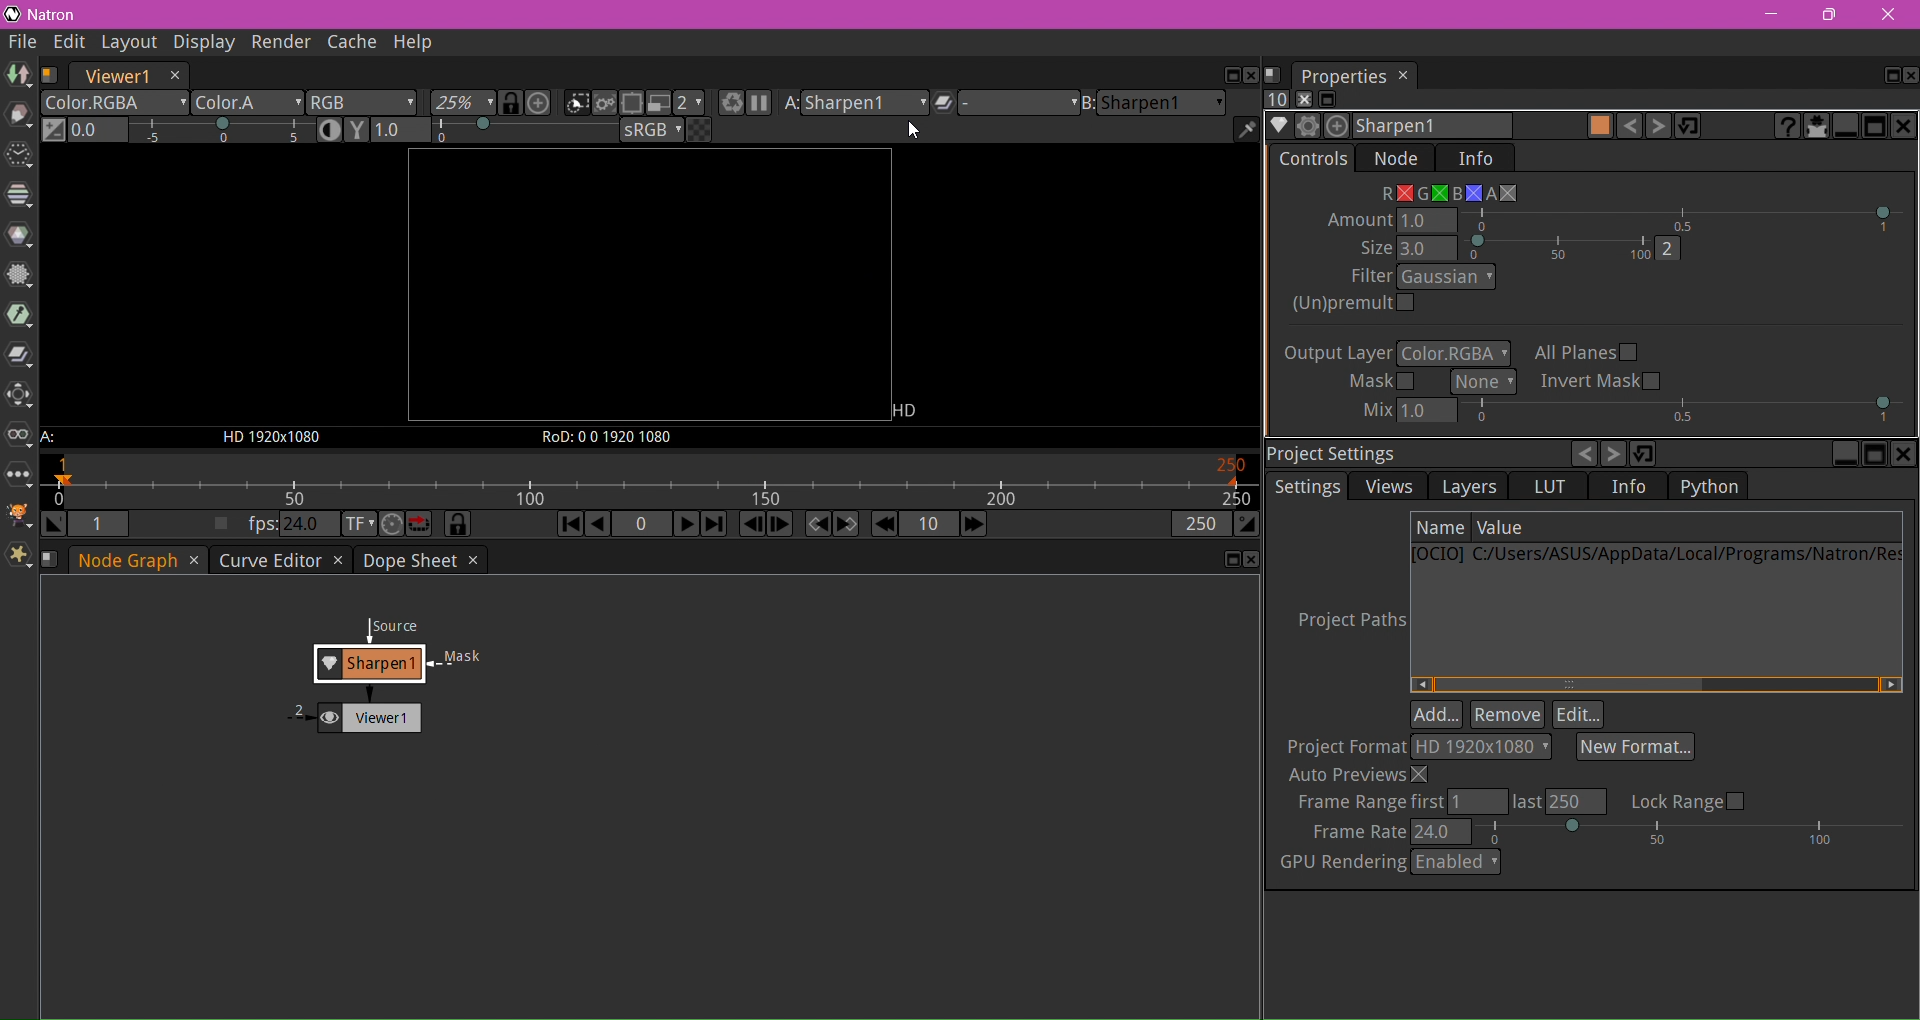  Describe the element at coordinates (1441, 527) in the screenshot. I see `Name` at that location.